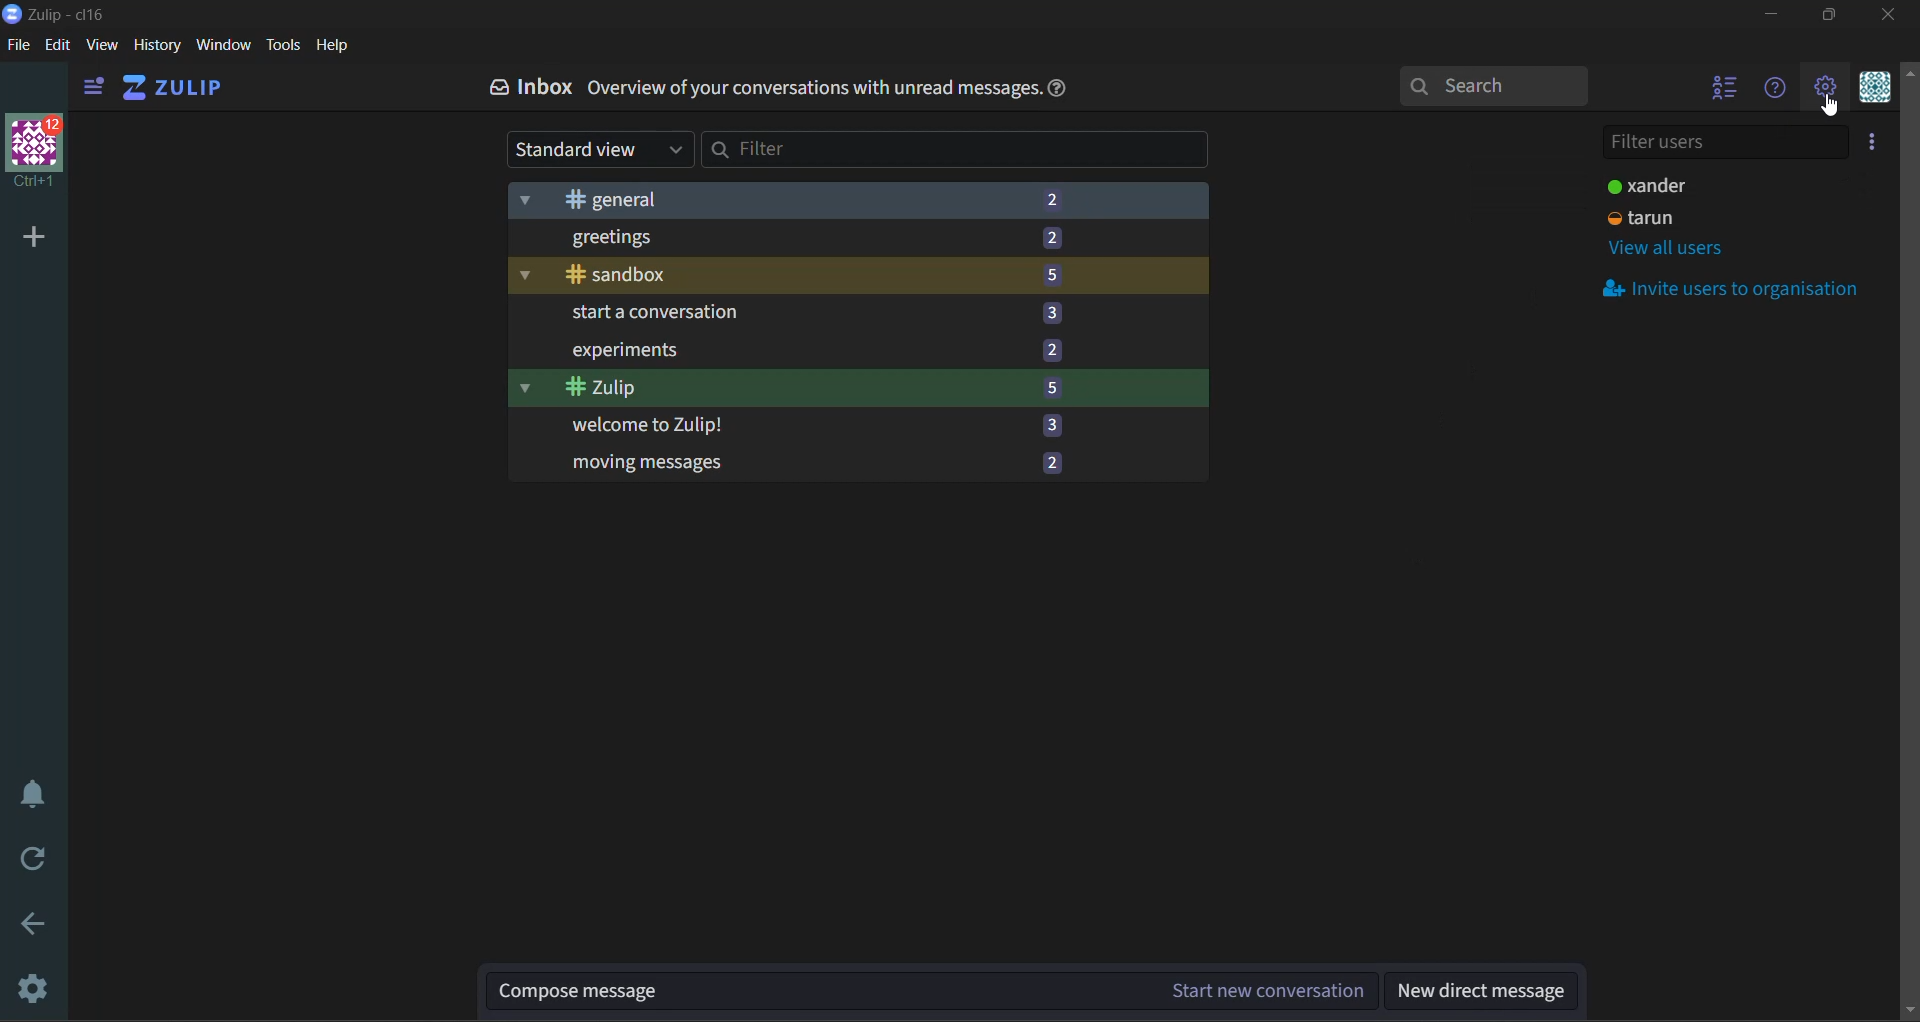  What do you see at coordinates (184, 88) in the screenshot?
I see `home` at bounding box center [184, 88].